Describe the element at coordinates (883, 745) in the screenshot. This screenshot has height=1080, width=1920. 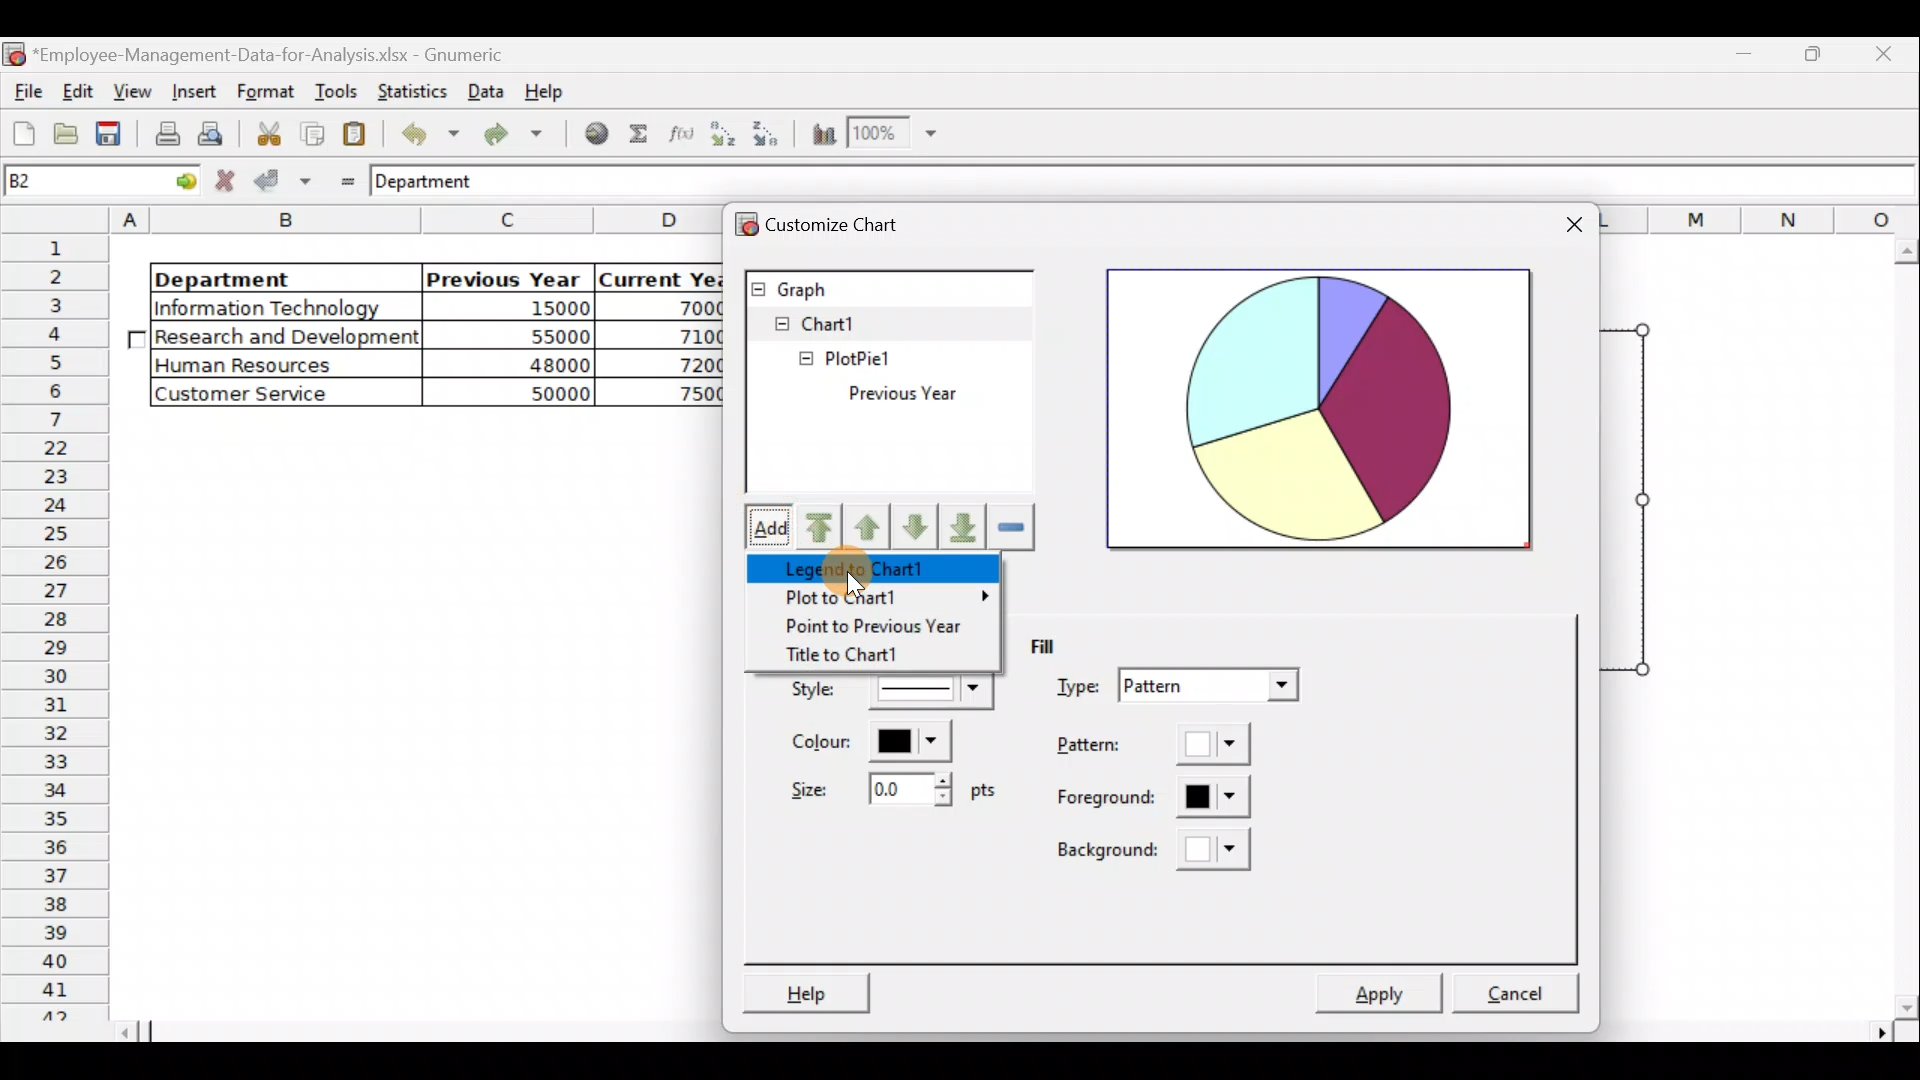
I see `Color` at that location.